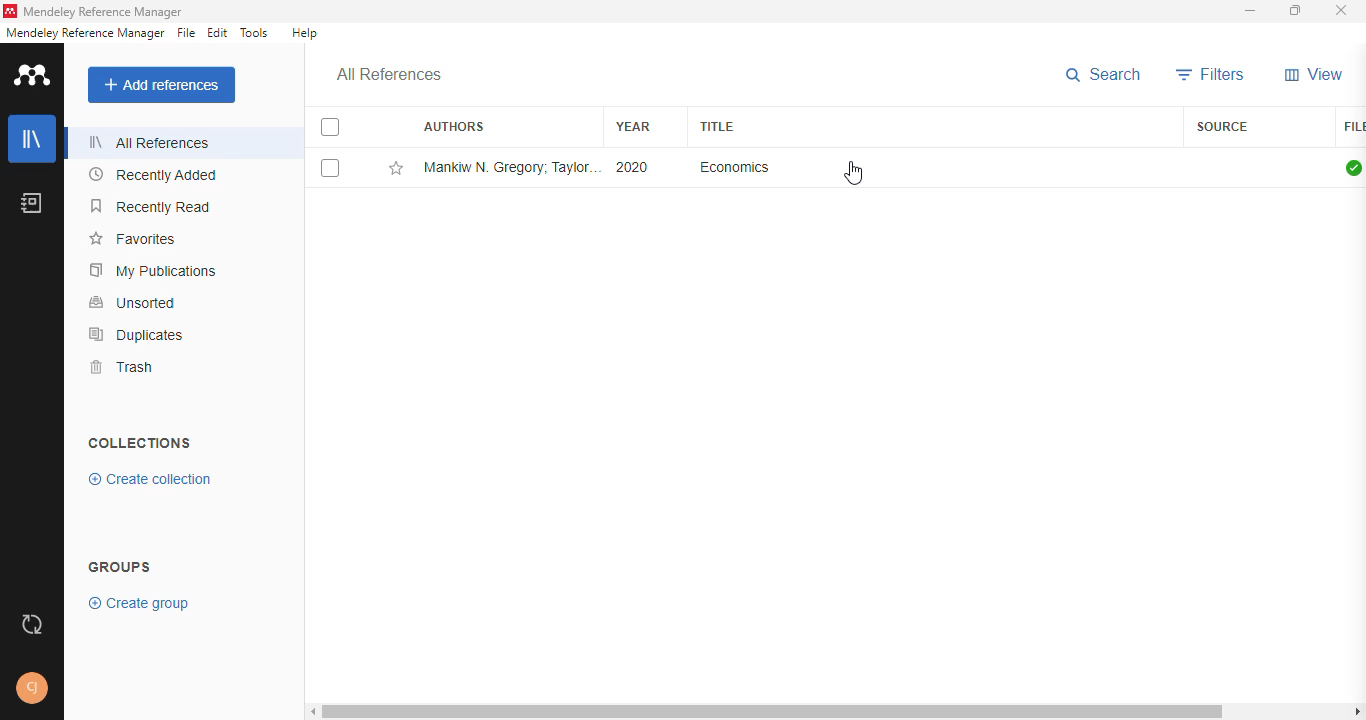  Describe the element at coordinates (140, 442) in the screenshot. I see `collections` at that location.